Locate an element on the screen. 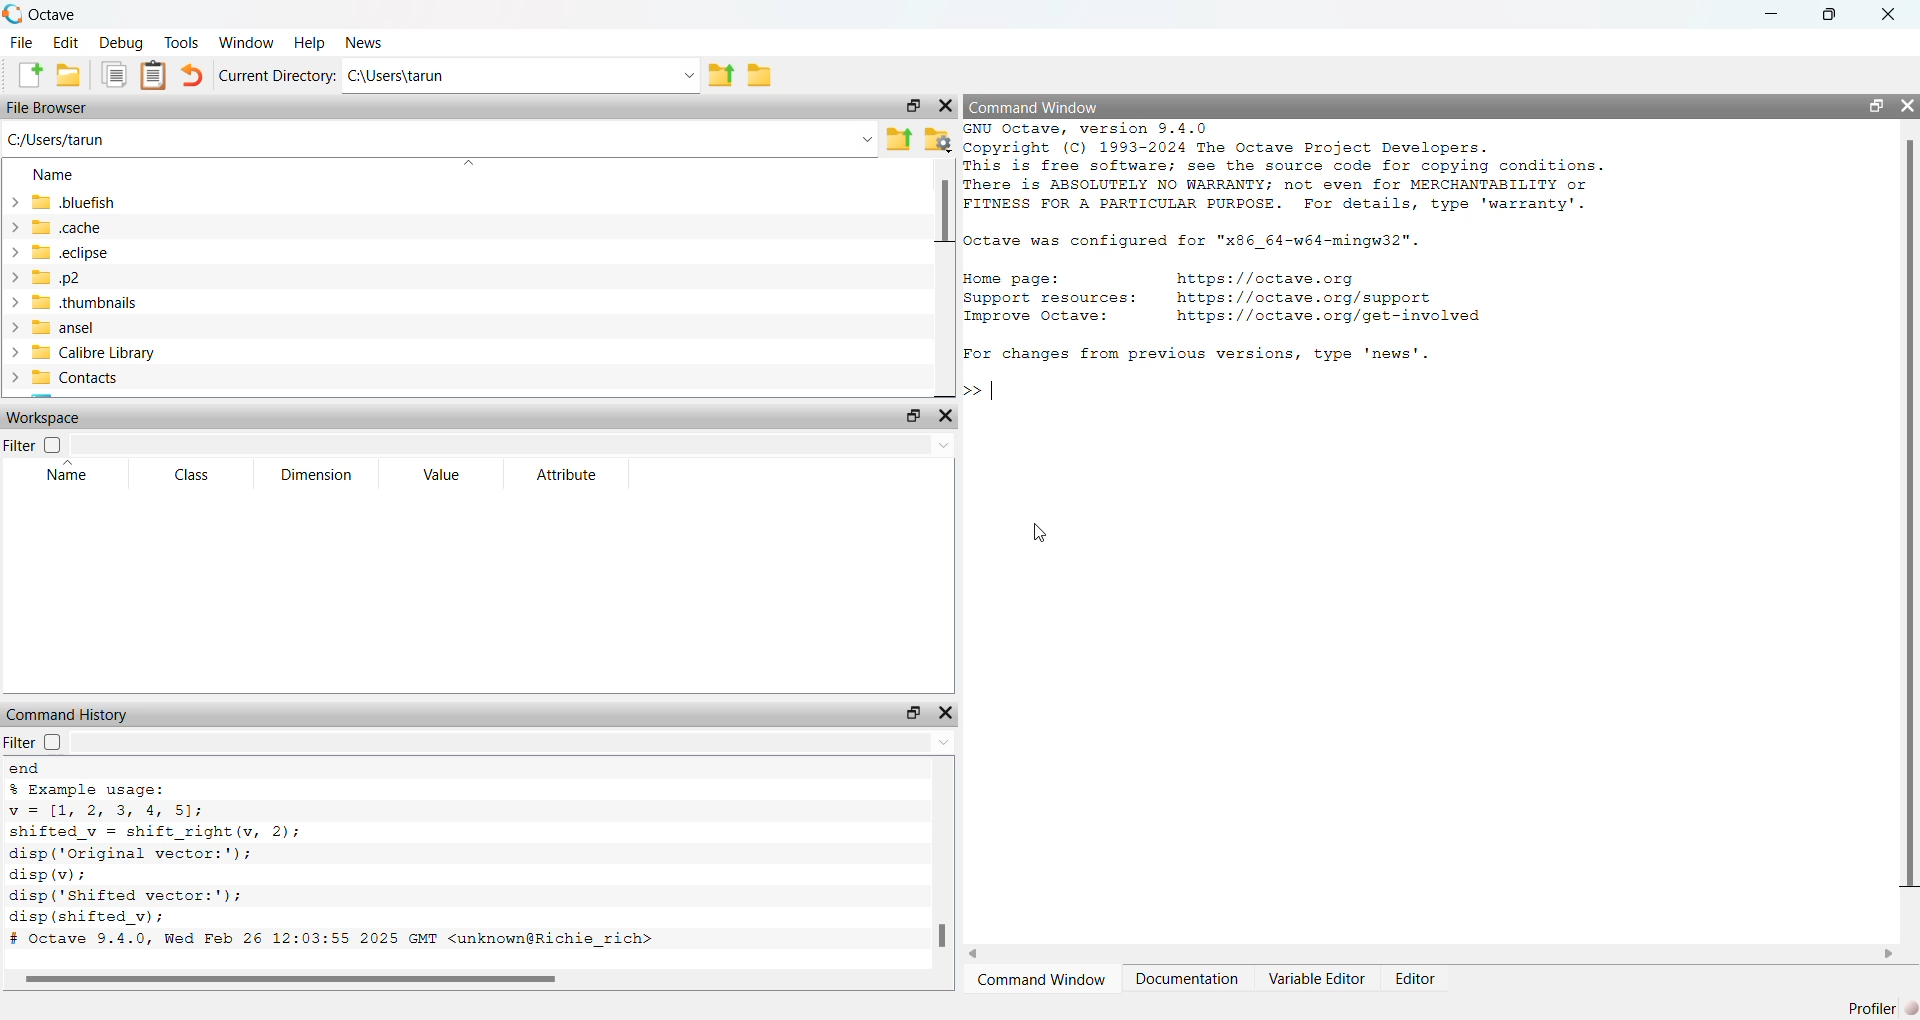 The height and width of the screenshot is (1020, 1920). enter the path or filename is located at coordinates (438, 140).